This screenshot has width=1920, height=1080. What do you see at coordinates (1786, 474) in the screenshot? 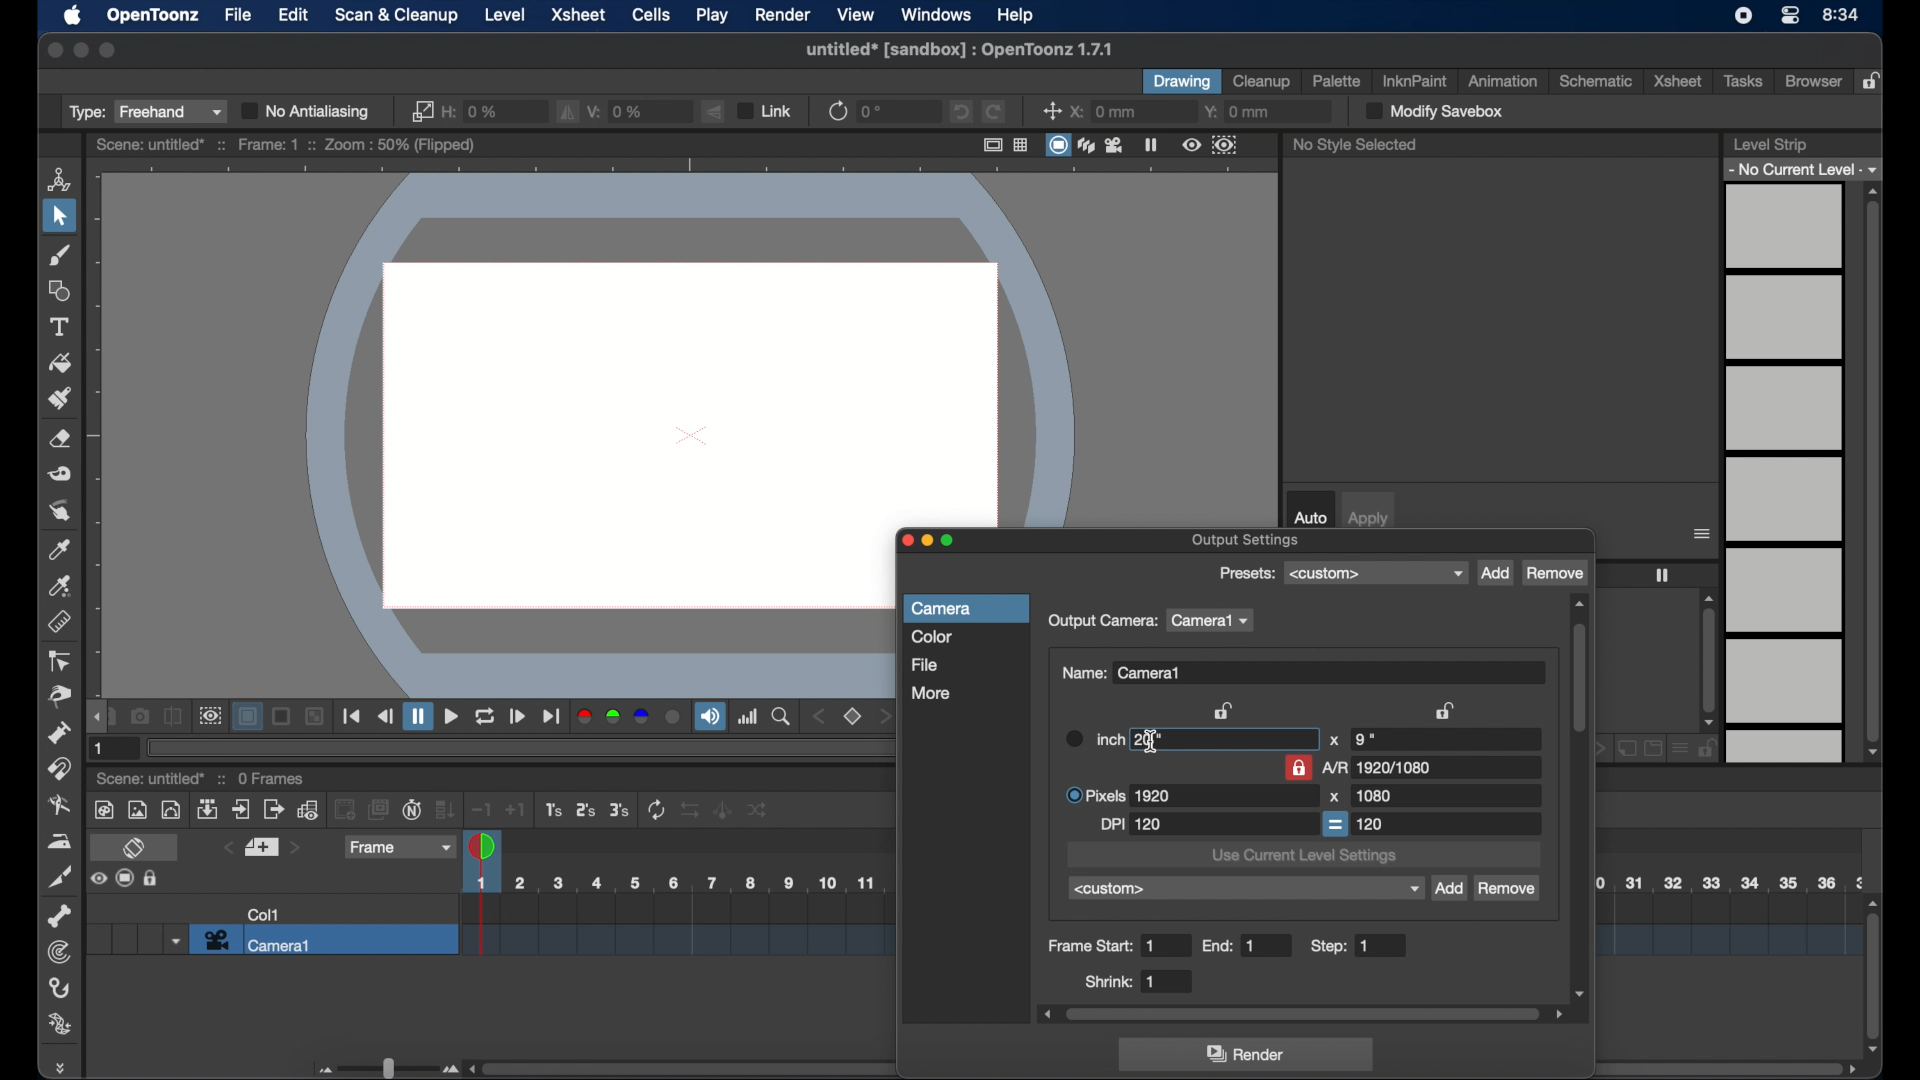
I see `levels` at bounding box center [1786, 474].